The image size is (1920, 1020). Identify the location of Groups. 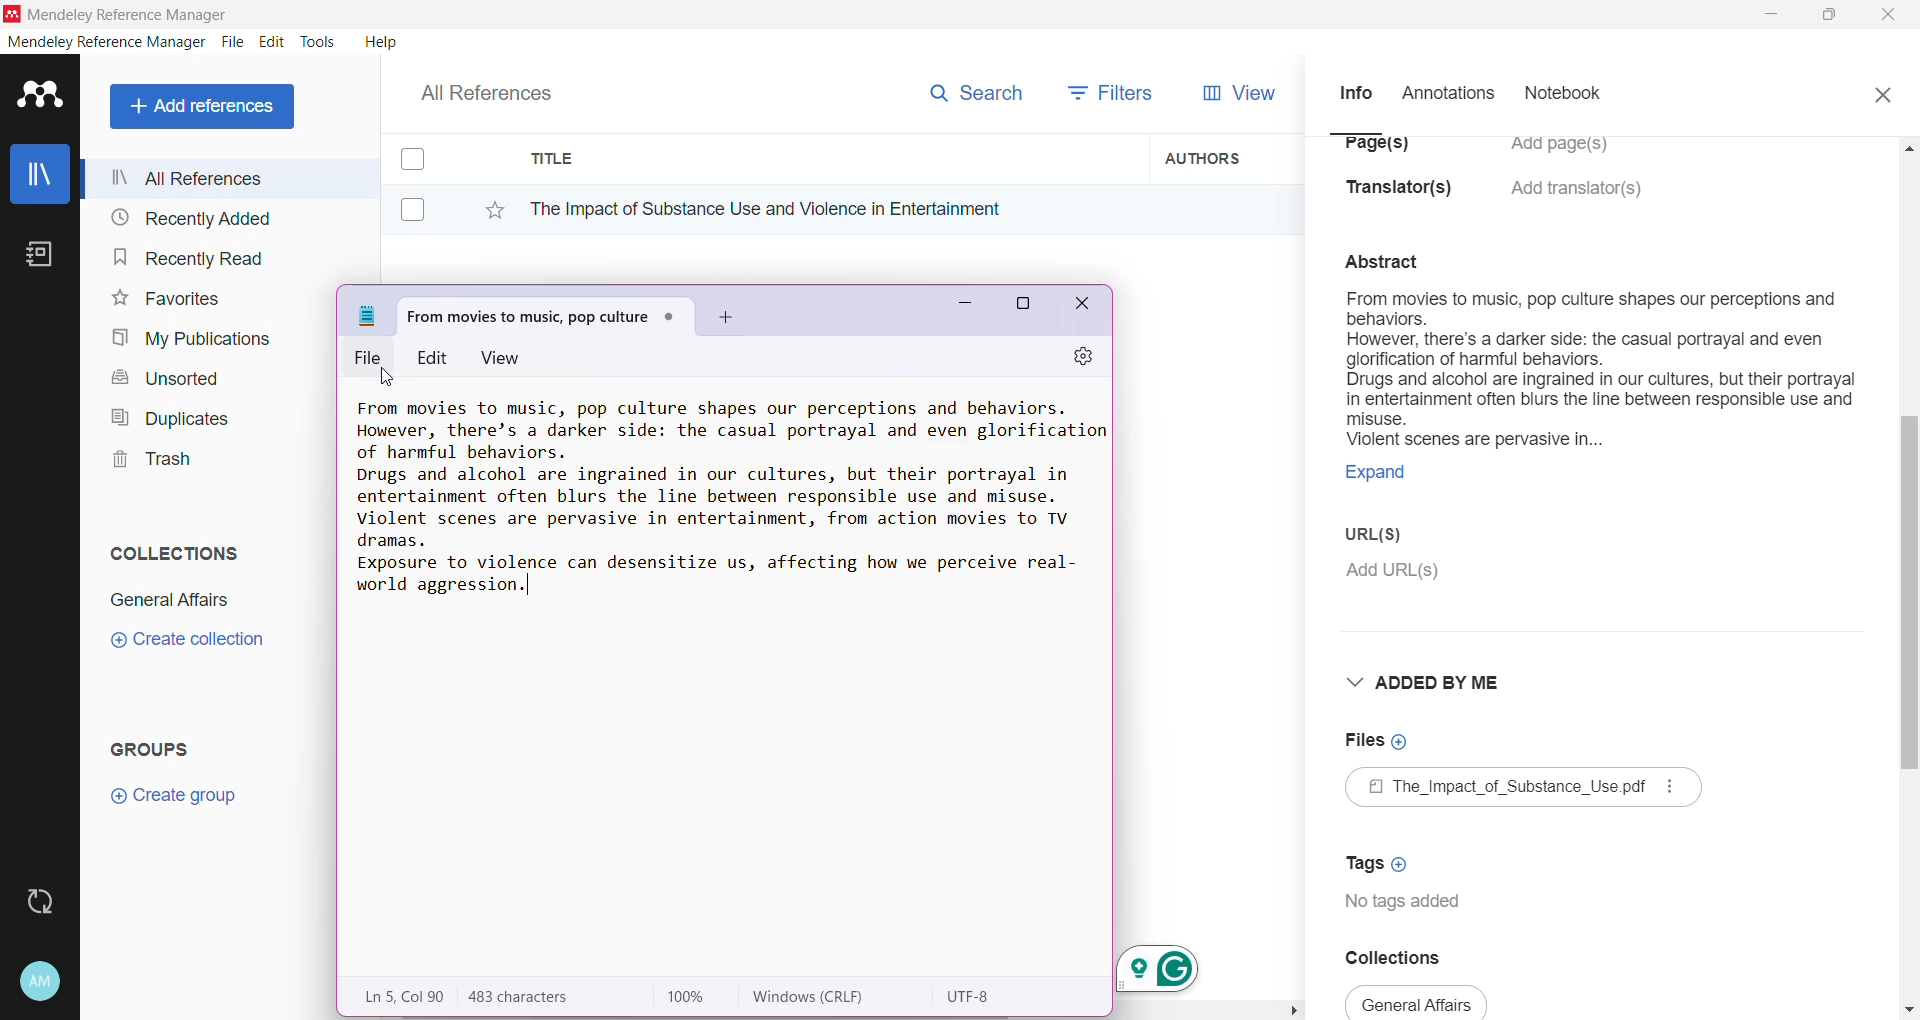
(158, 748).